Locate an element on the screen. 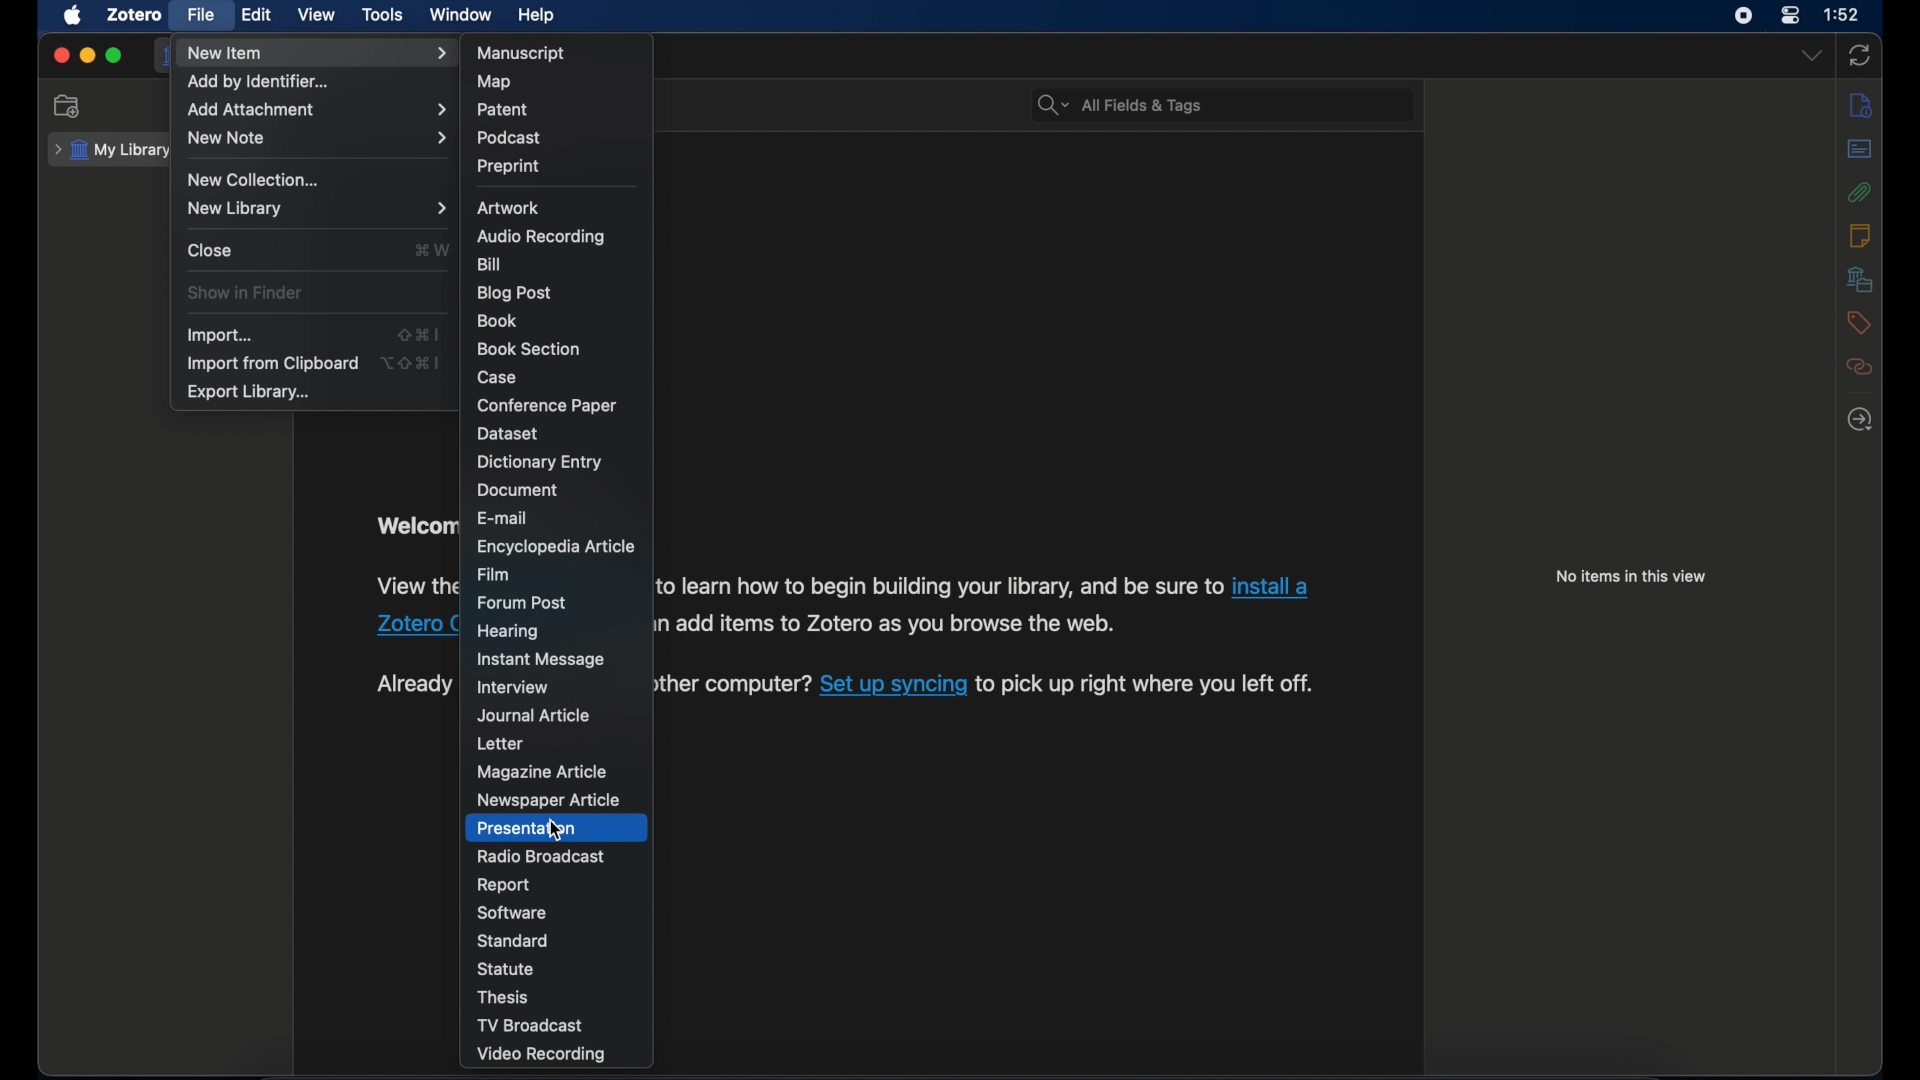 This screenshot has height=1080, width=1920. Already using Zotero on another computer? is located at coordinates (735, 681).